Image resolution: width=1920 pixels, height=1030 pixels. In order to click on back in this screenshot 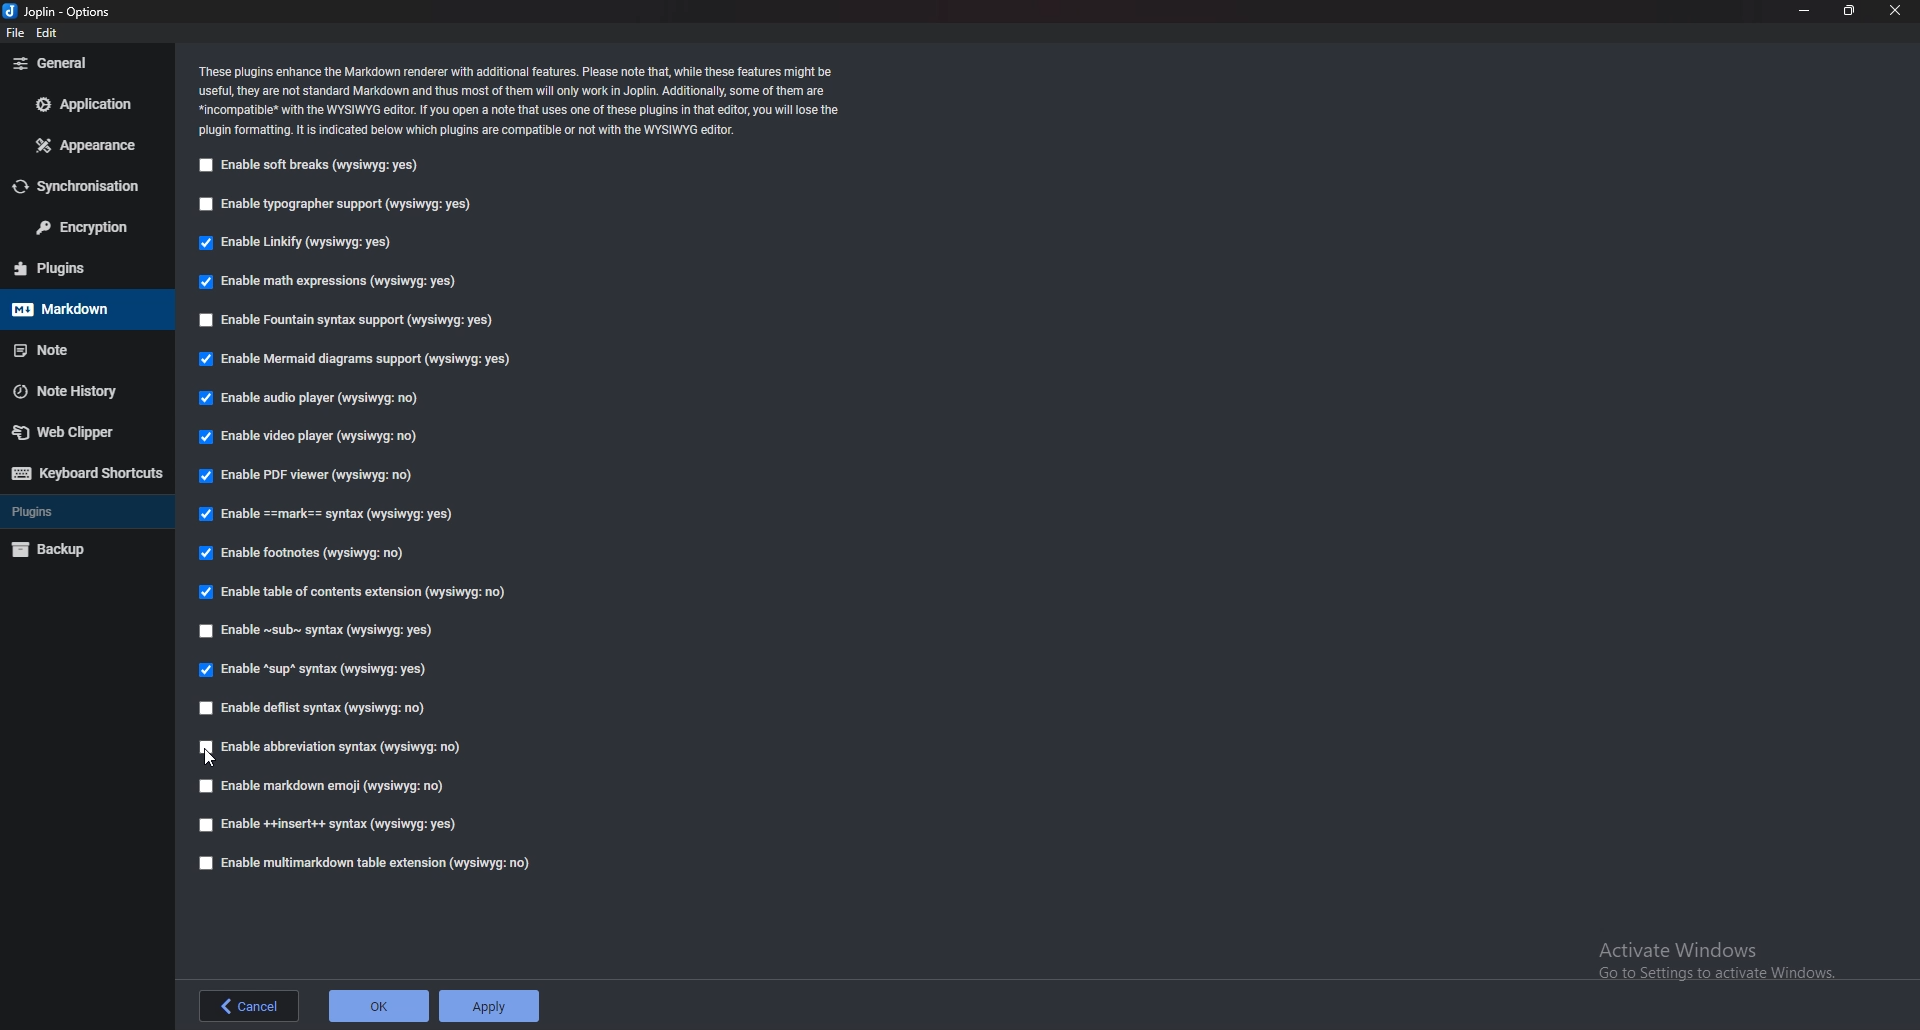, I will do `click(249, 1007)`.